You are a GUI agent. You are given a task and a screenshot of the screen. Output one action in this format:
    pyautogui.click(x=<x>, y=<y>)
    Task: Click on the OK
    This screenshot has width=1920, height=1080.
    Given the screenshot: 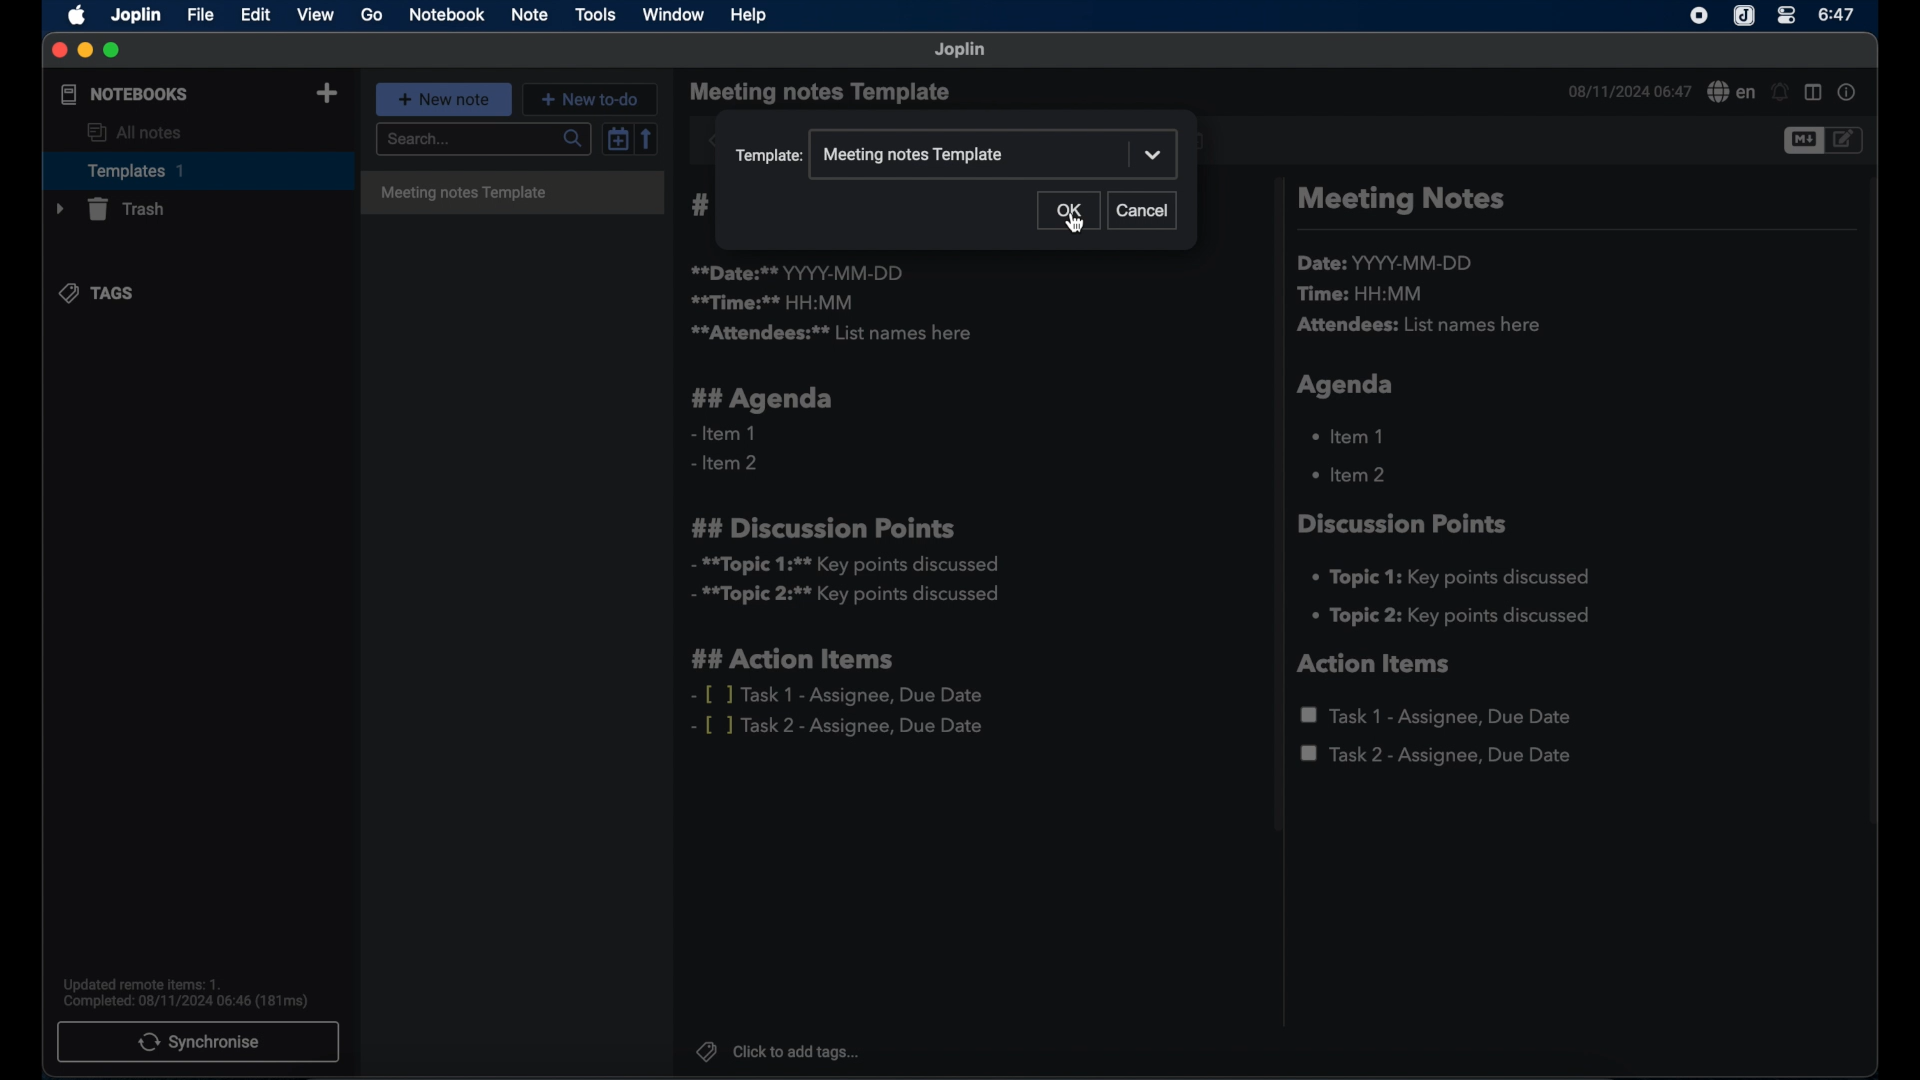 What is the action you would take?
    pyautogui.click(x=1067, y=212)
    